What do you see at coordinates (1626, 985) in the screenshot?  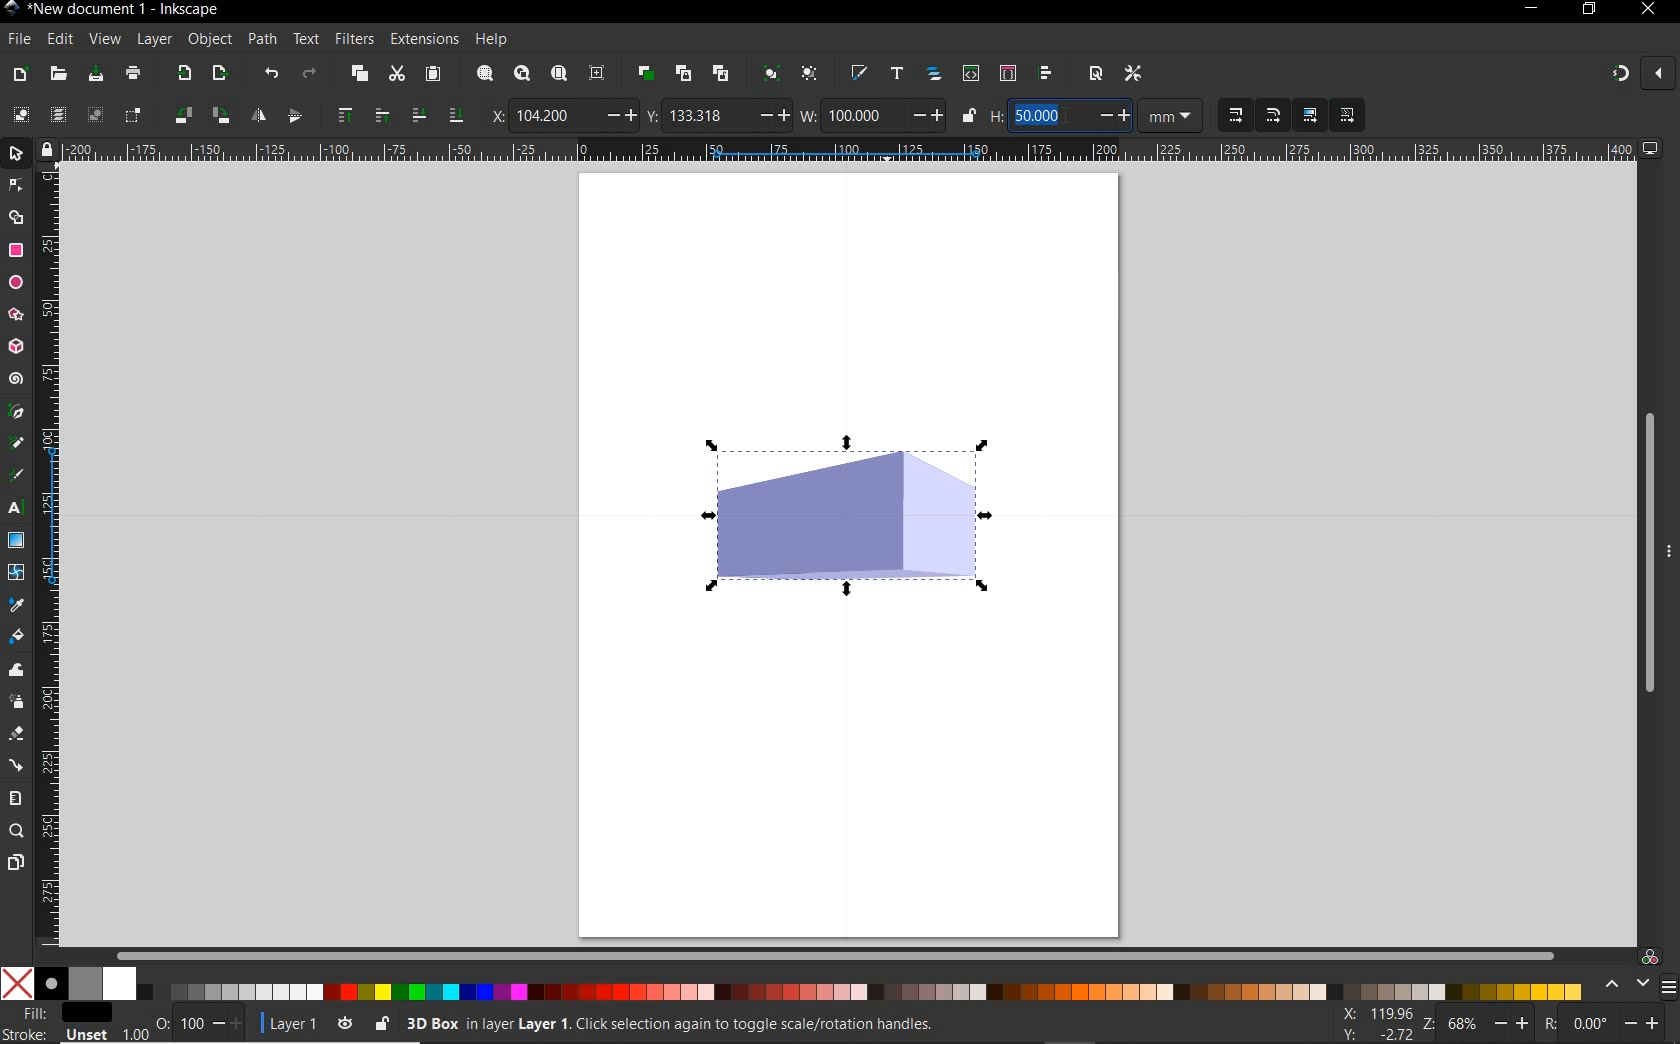 I see `scroll color options` at bounding box center [1626, 985].